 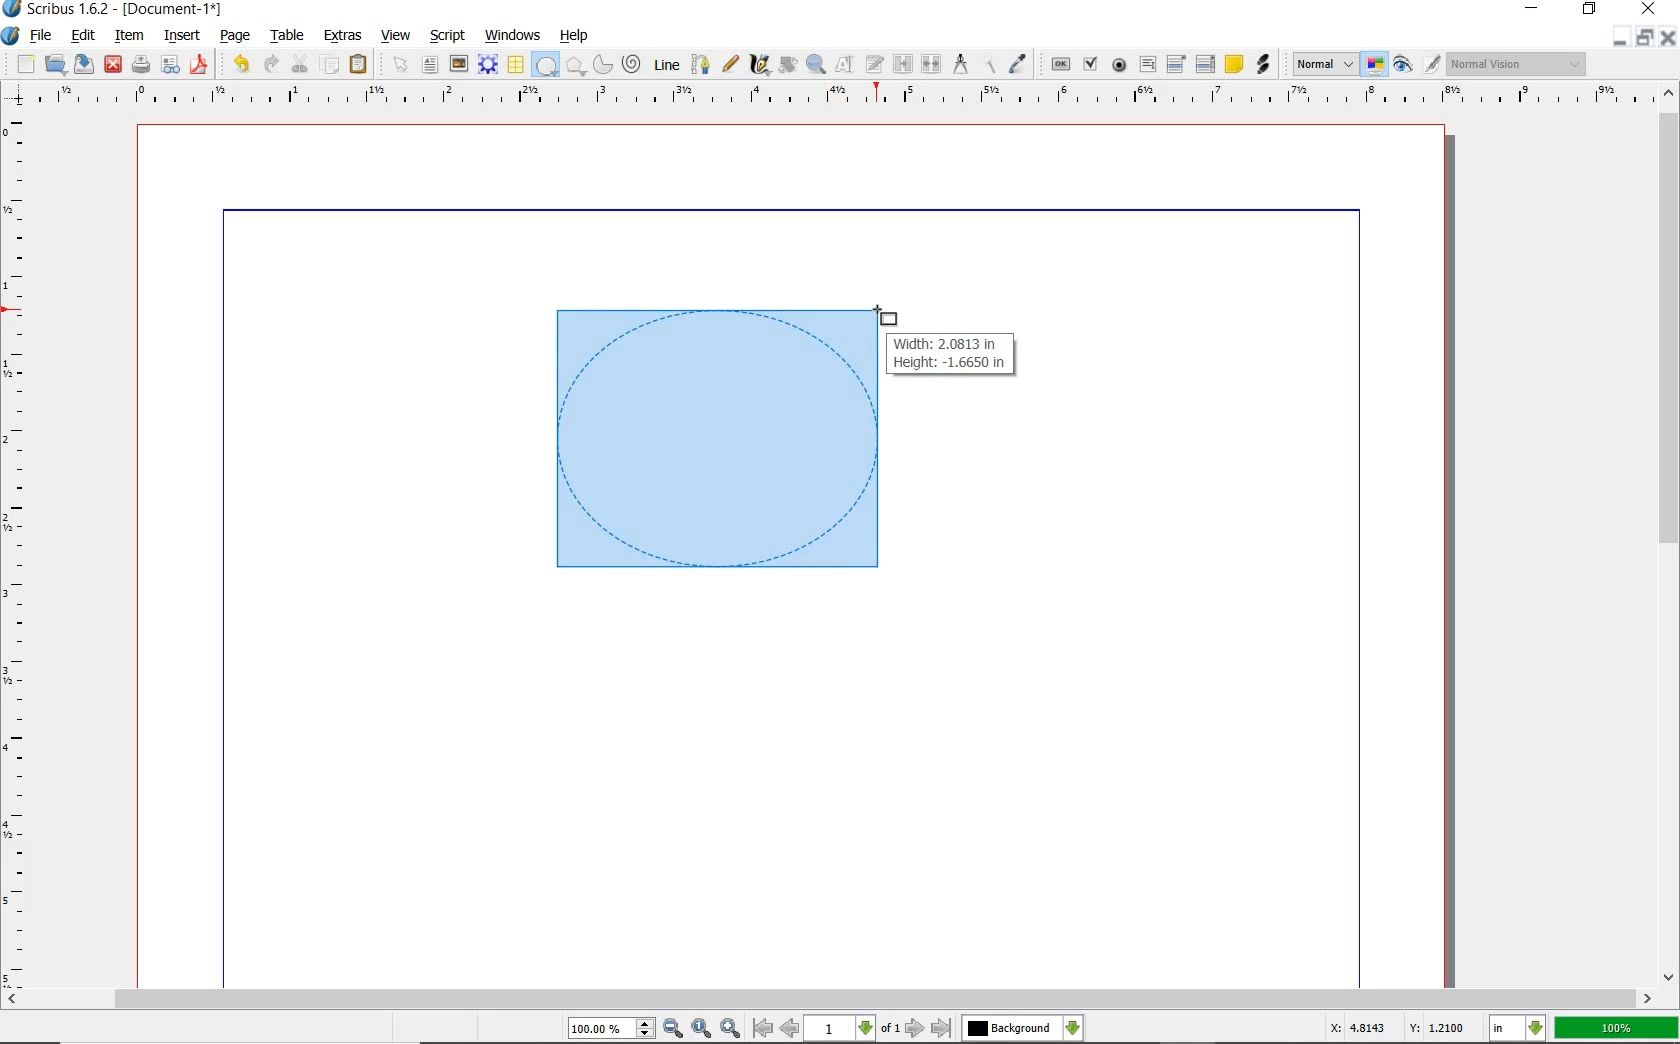 I want to click on zoom , so click(x=613, y=1030).